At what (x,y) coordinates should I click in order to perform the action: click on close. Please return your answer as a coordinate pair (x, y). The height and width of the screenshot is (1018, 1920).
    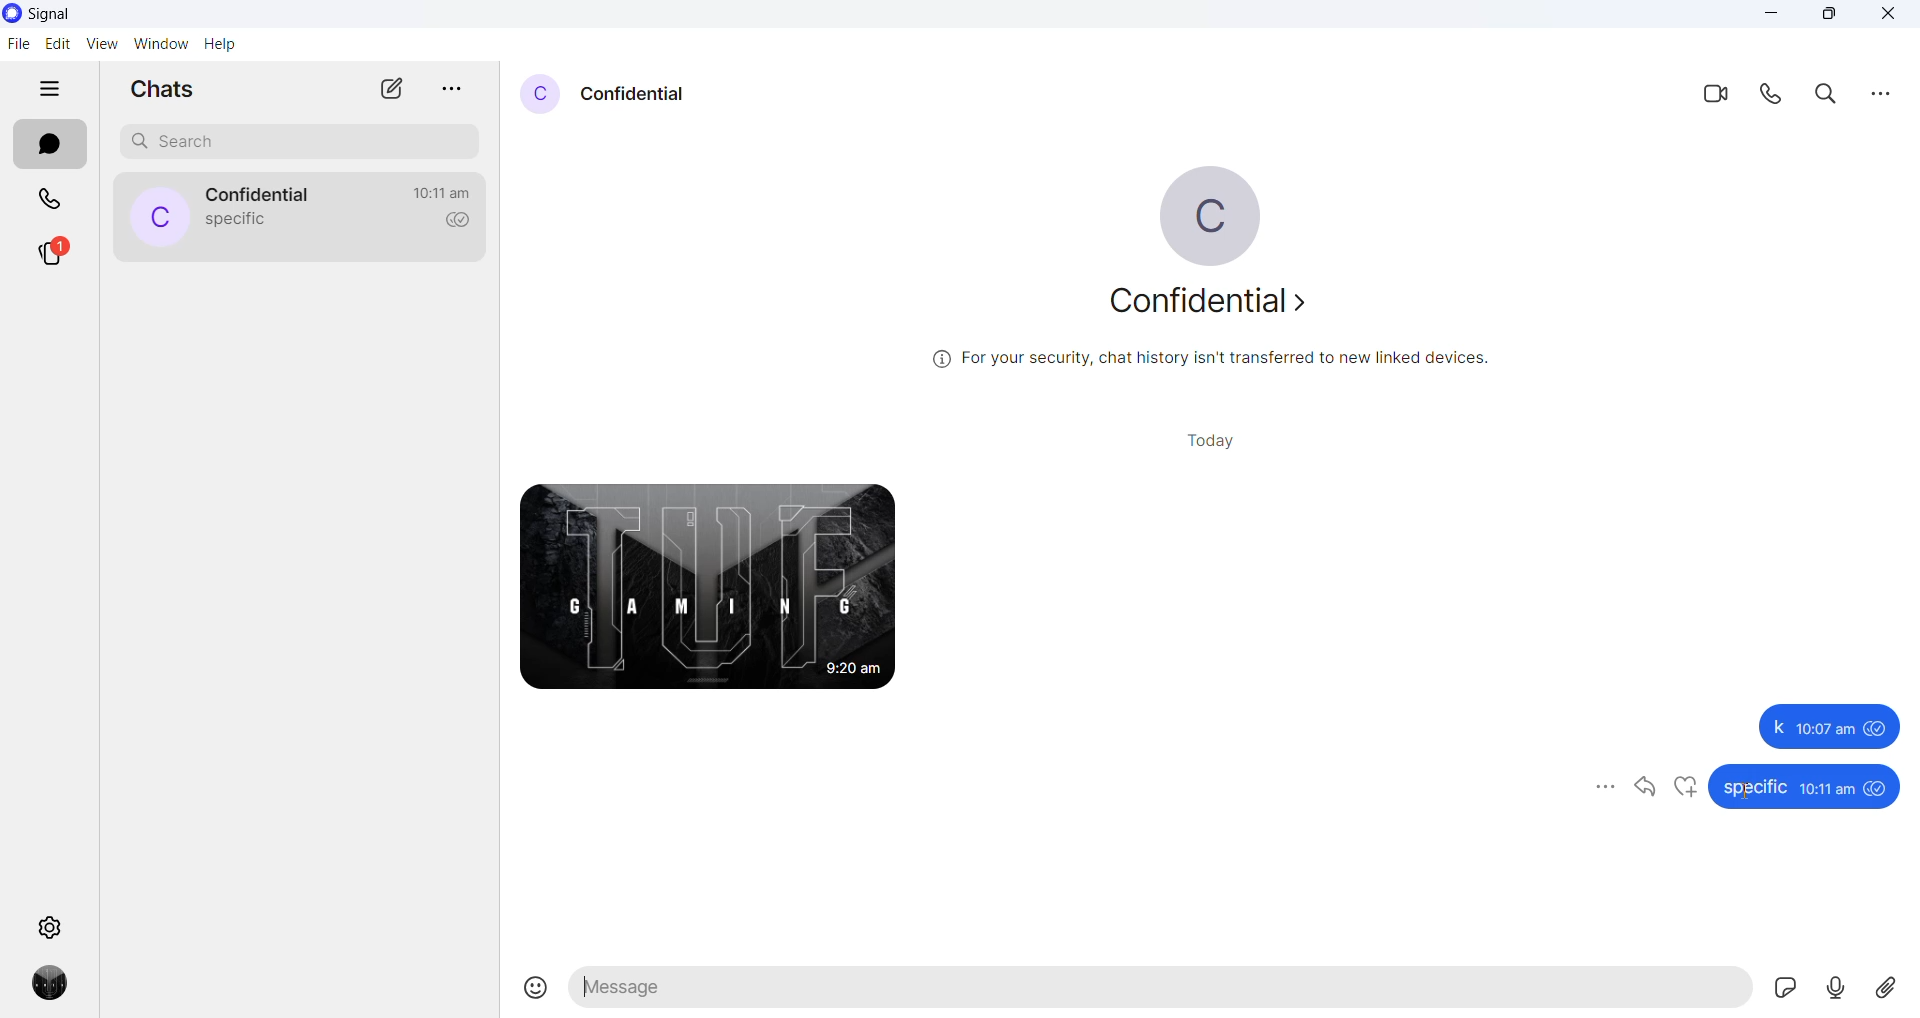
    Looking at the image, I should click on (1894, 16).